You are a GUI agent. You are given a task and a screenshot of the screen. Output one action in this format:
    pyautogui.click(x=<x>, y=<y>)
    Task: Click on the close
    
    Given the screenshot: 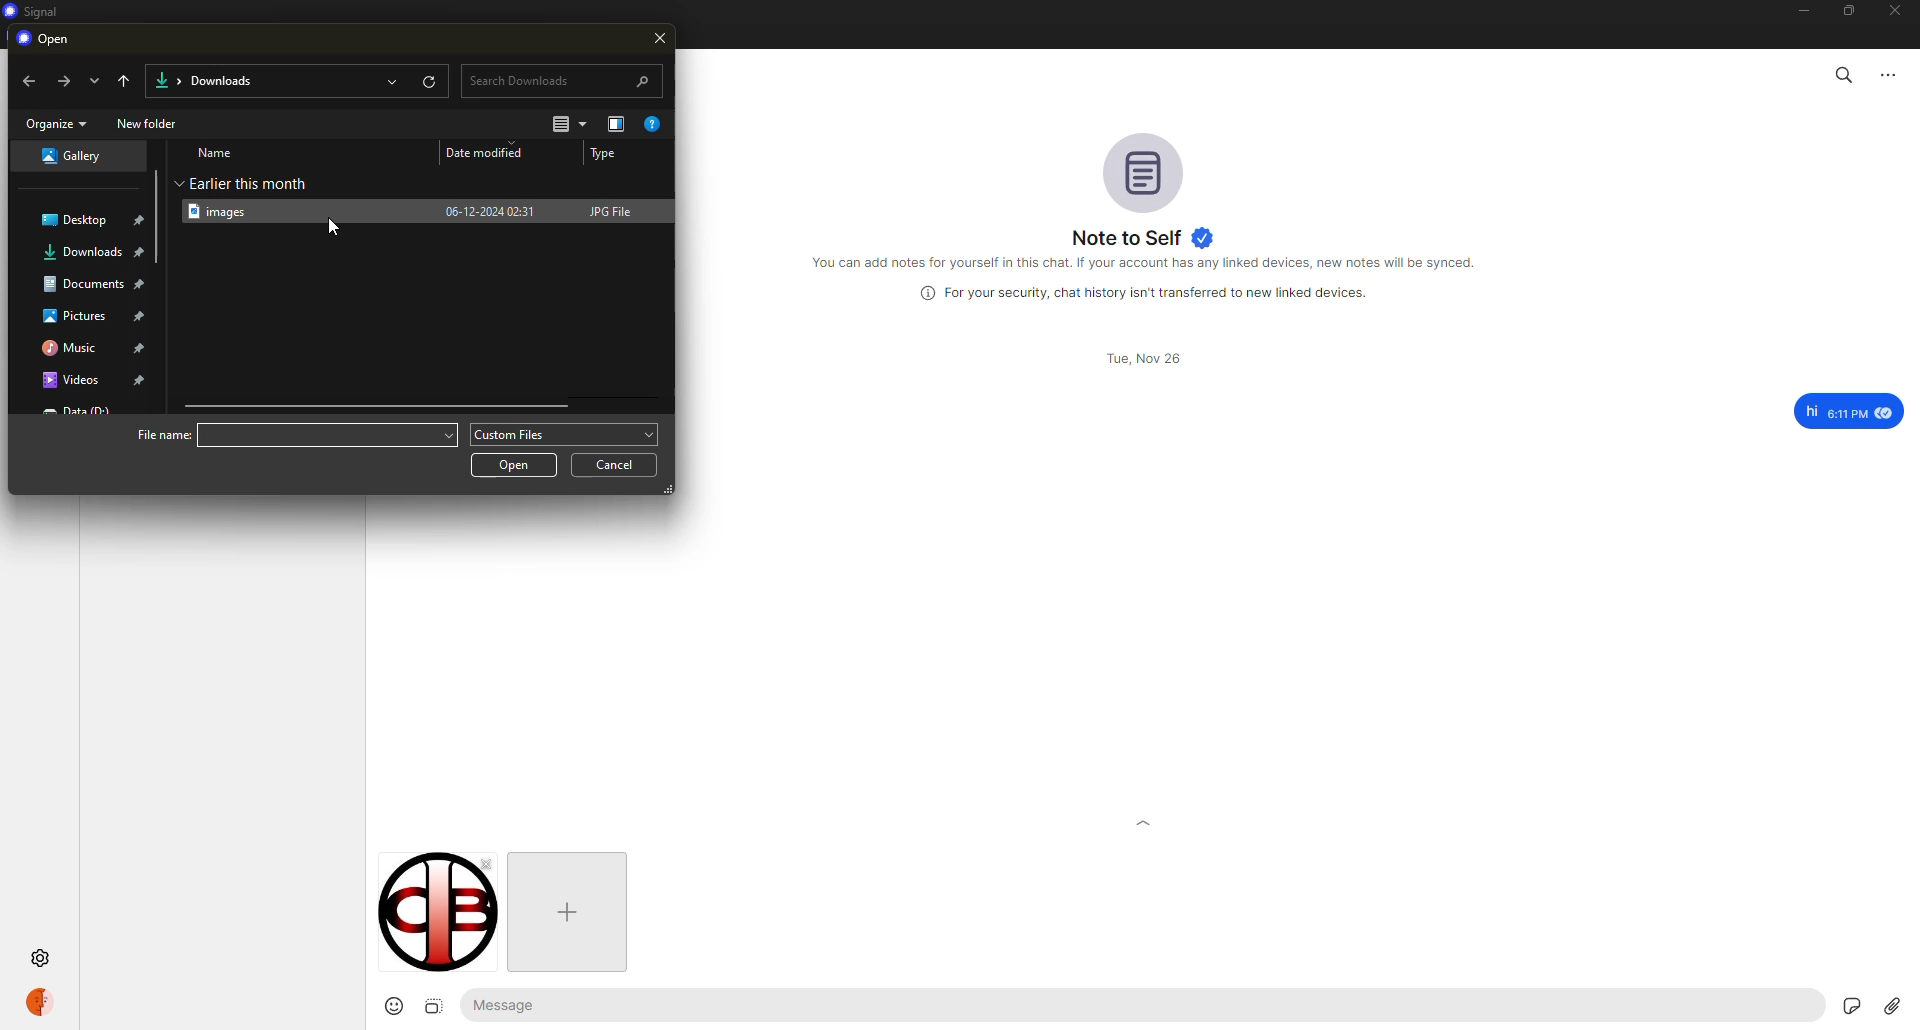 What is the action you would take?
    pyautogui.click(x=661, y=40)
    